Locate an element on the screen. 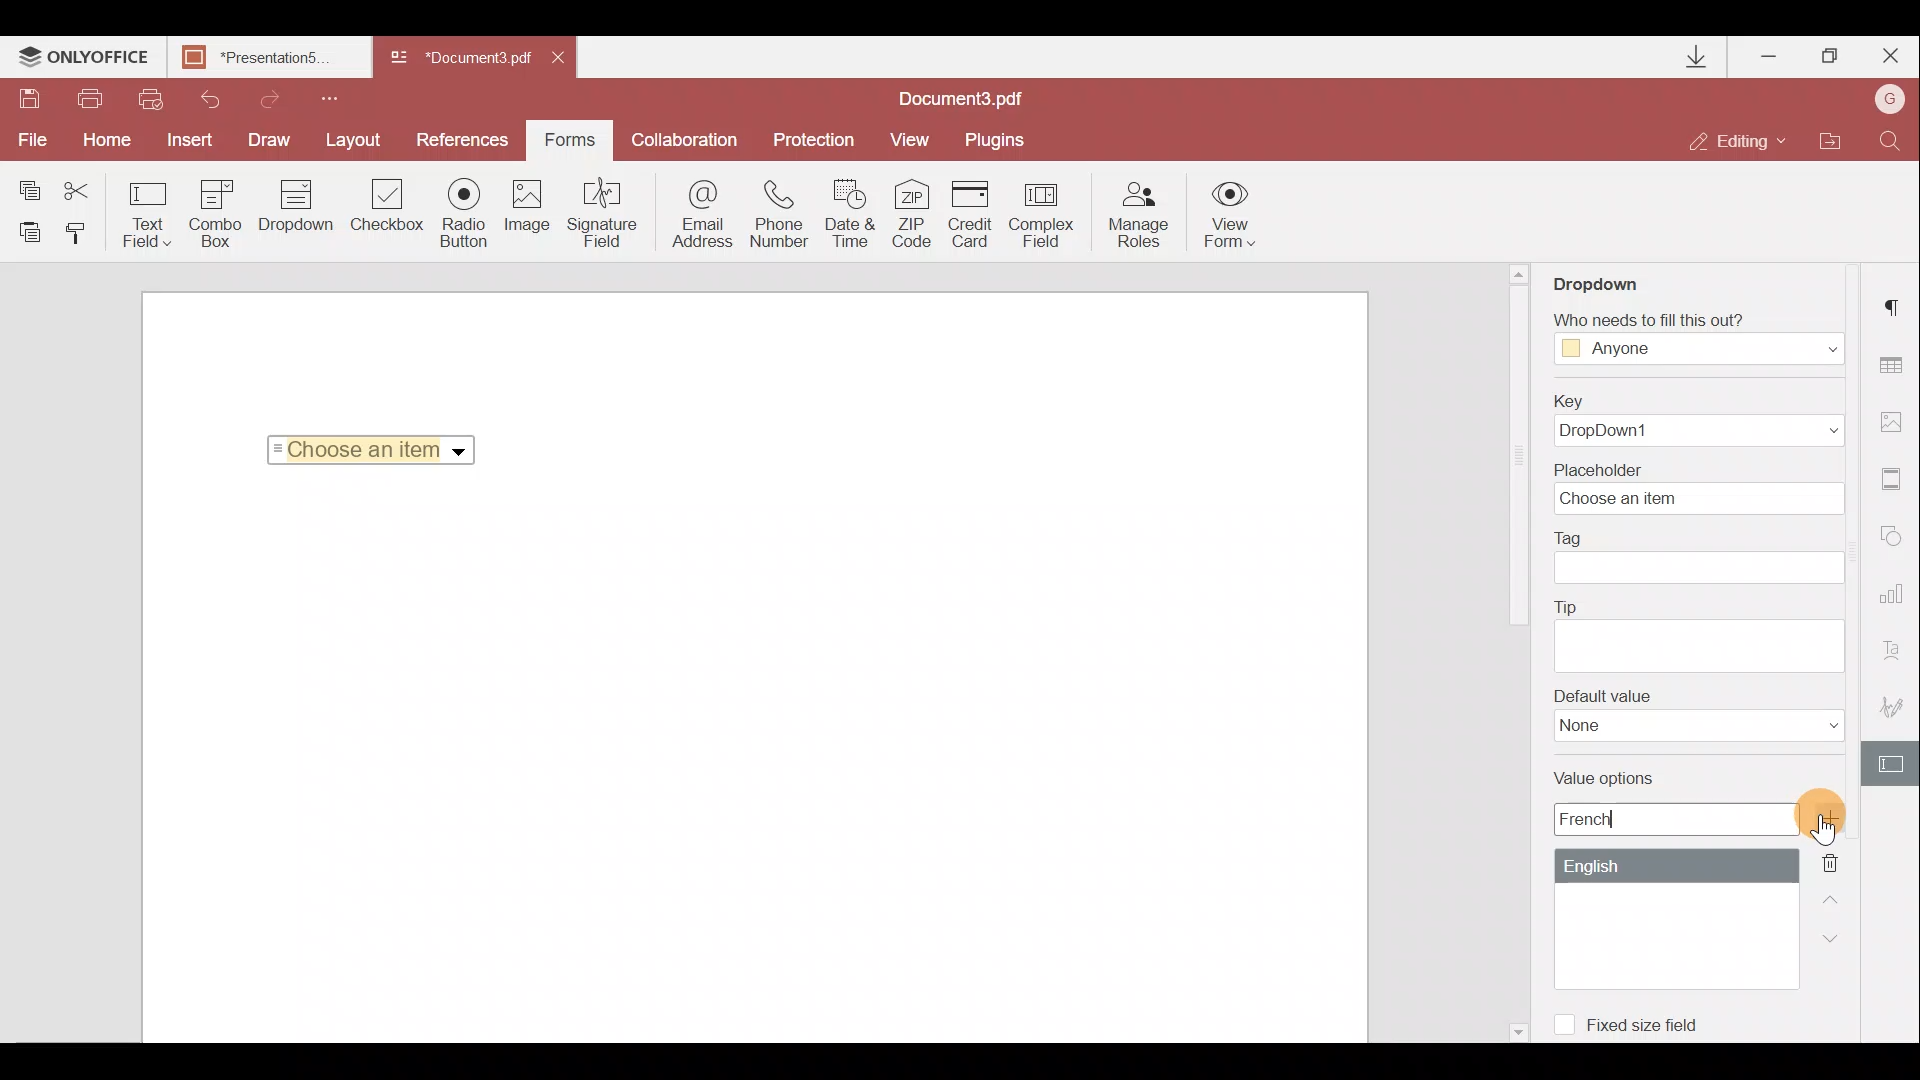  Text Art settings is located at coordinates (1897, 656).